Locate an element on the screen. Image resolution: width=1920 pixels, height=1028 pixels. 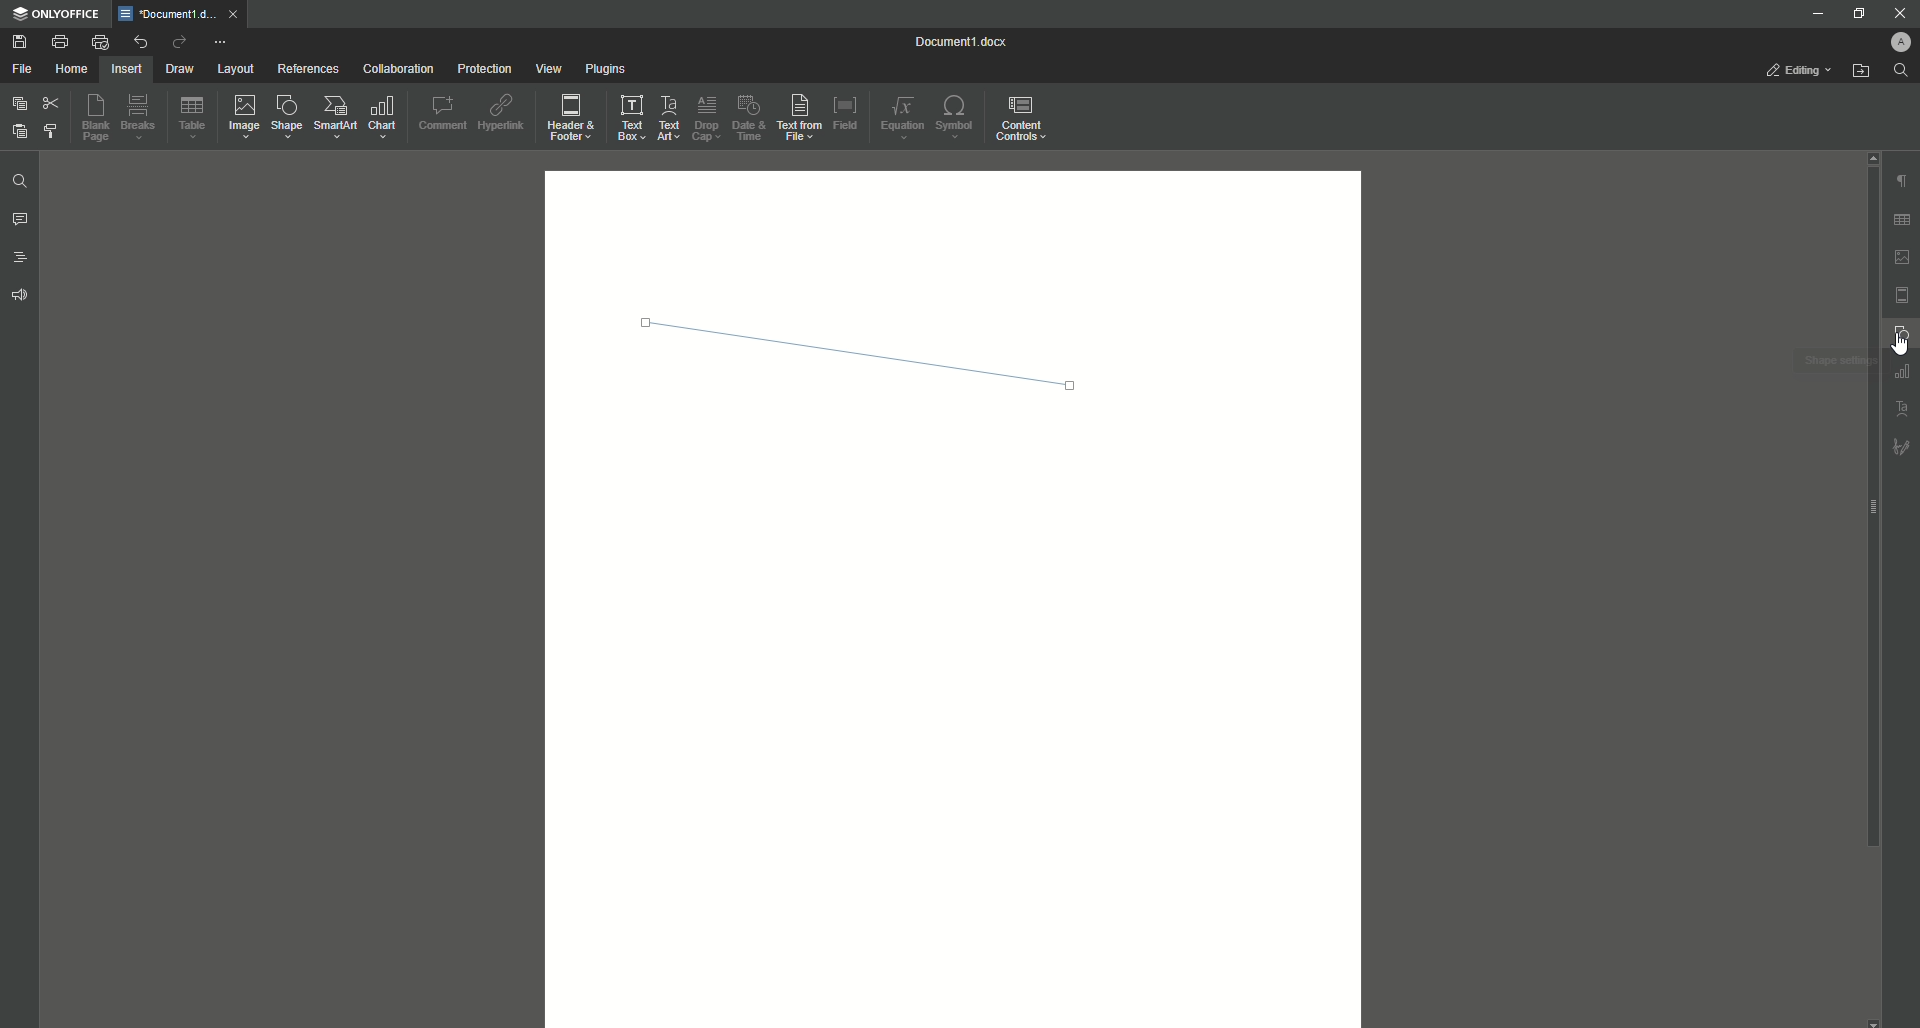
Editing is located at coordinates (1793, 71).